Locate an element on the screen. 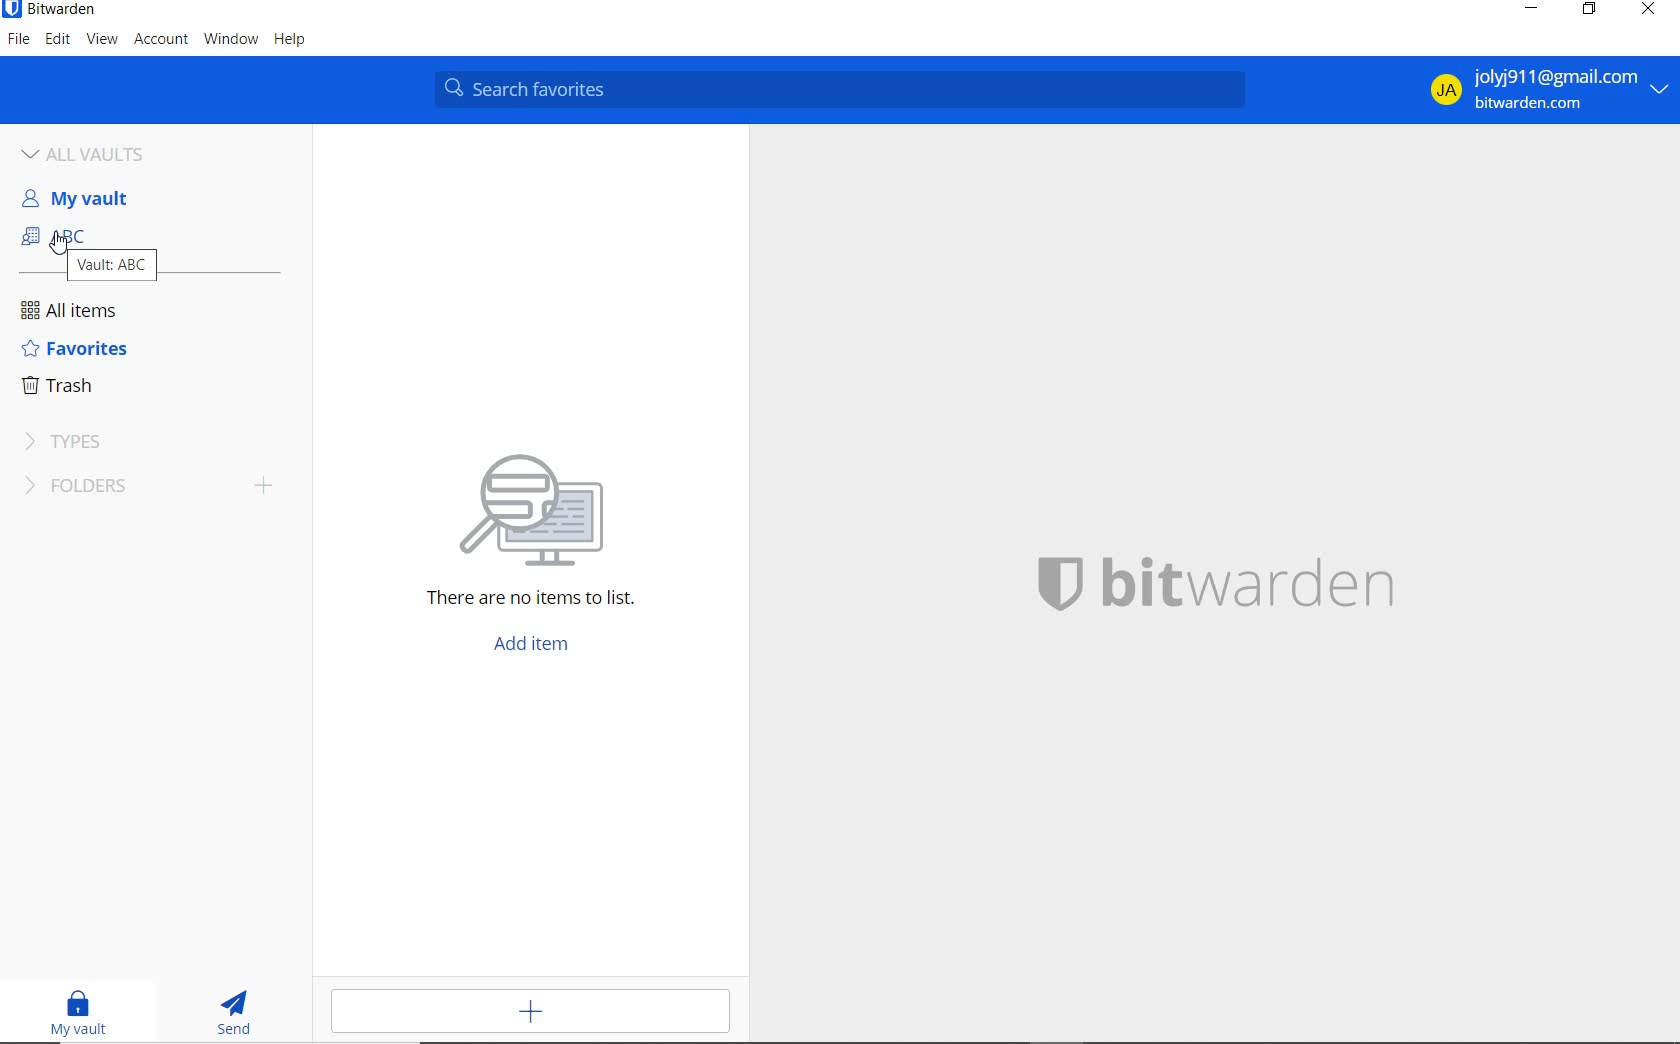 This screenshot has height=1044, width=1680. My vault is located at coordinates (89, 197).